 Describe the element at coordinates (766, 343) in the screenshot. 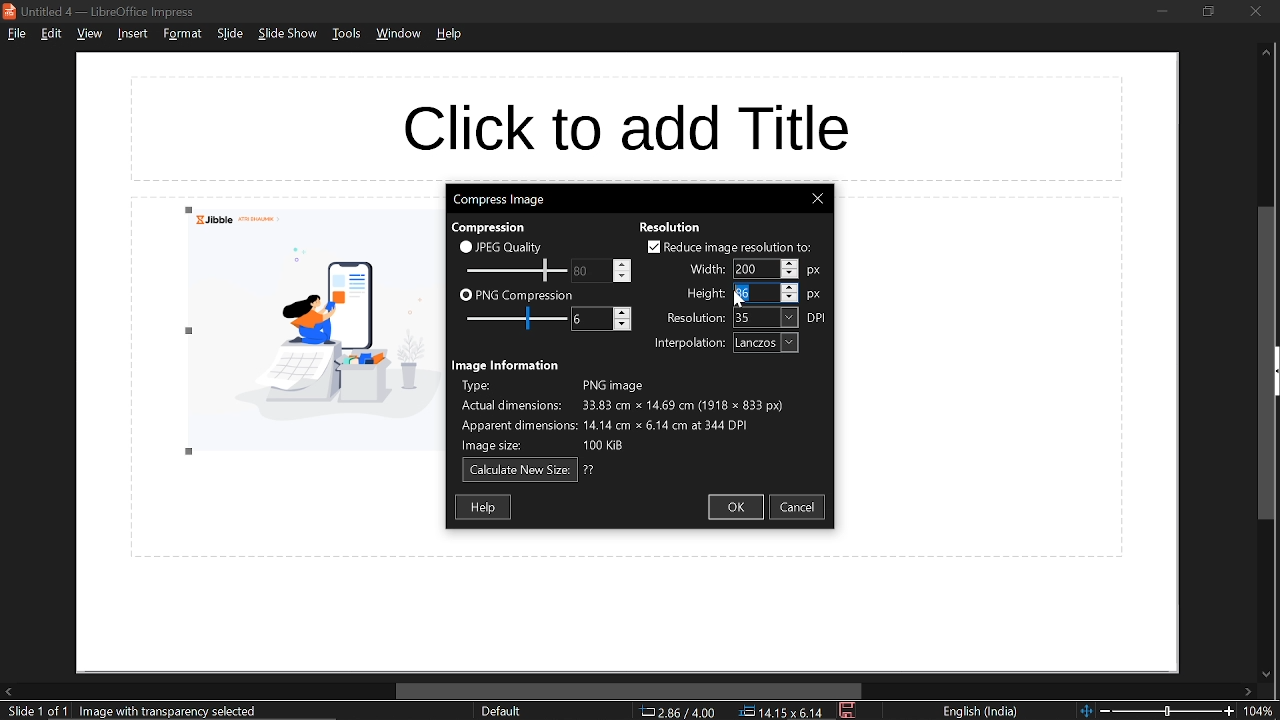

I see `interpolation` at that location.